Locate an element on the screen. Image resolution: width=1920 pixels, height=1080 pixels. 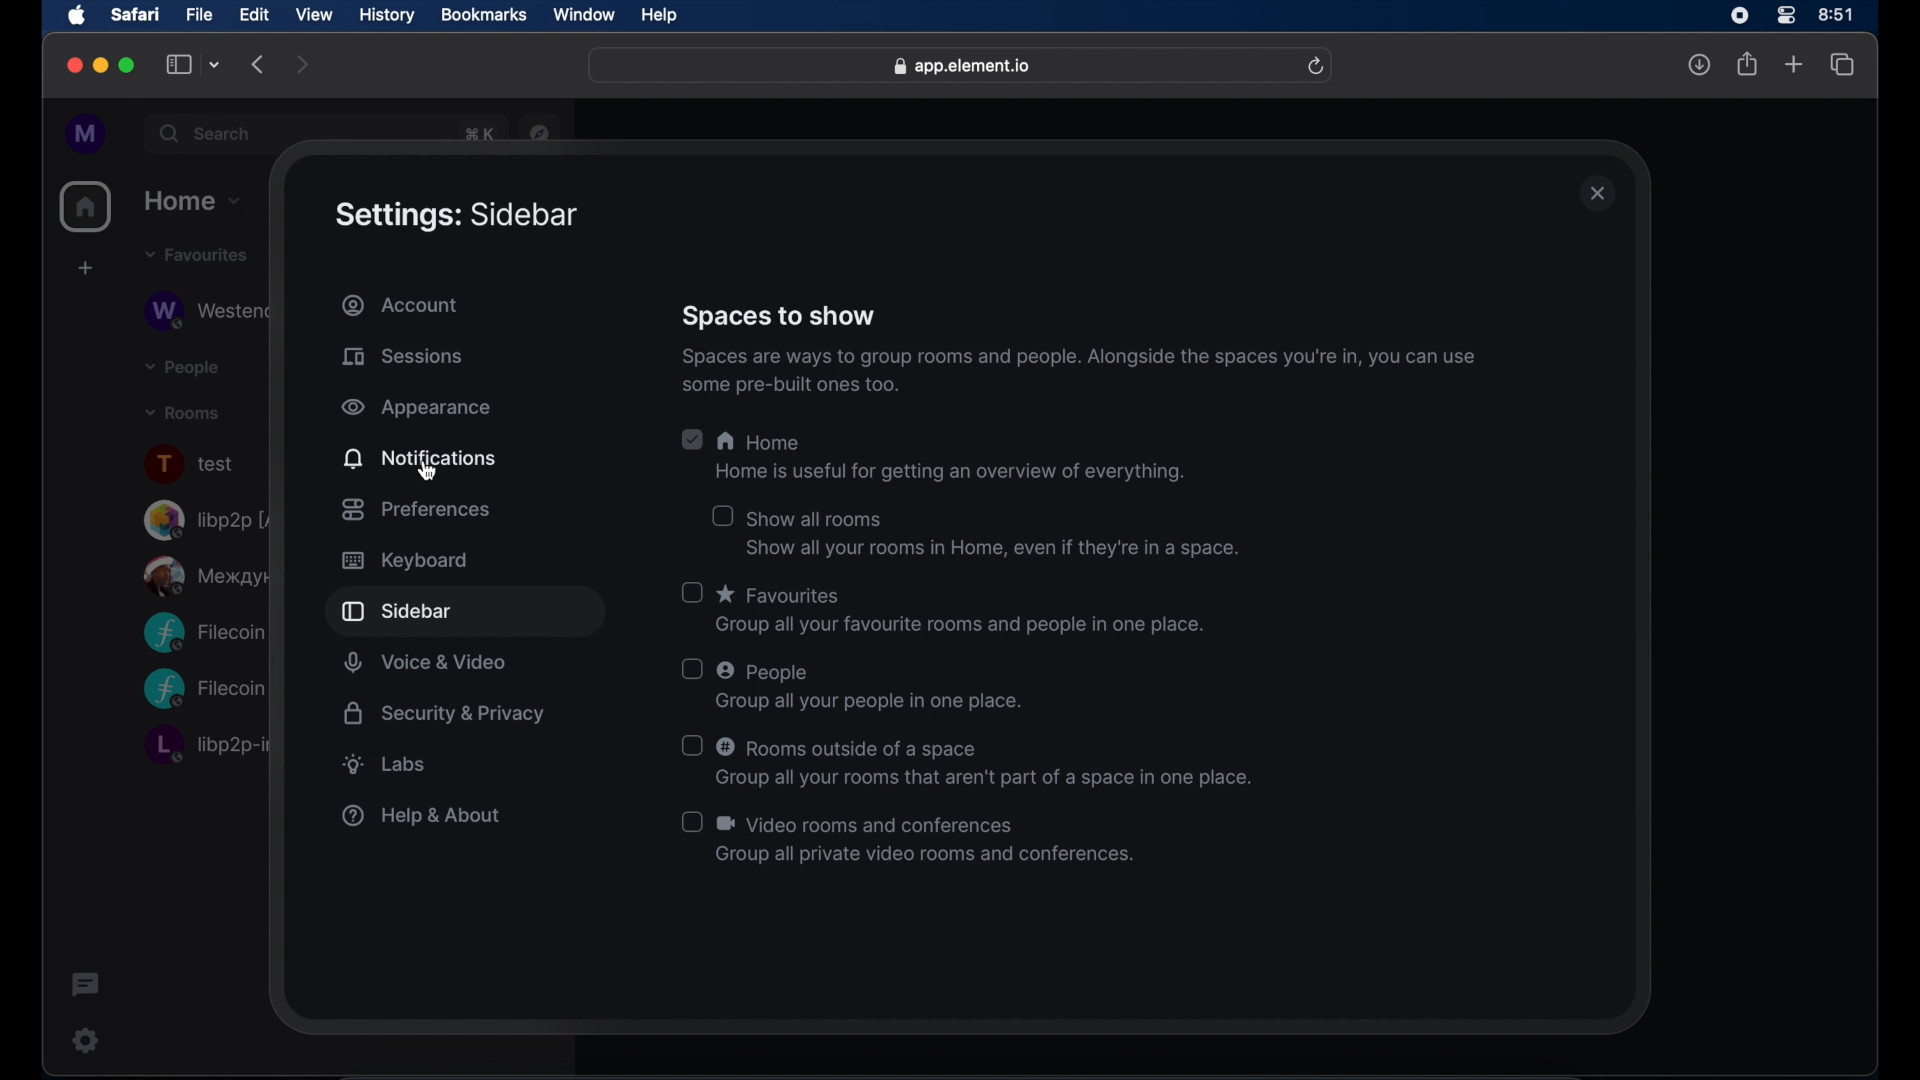
safari is located at coordinates (137, 15).